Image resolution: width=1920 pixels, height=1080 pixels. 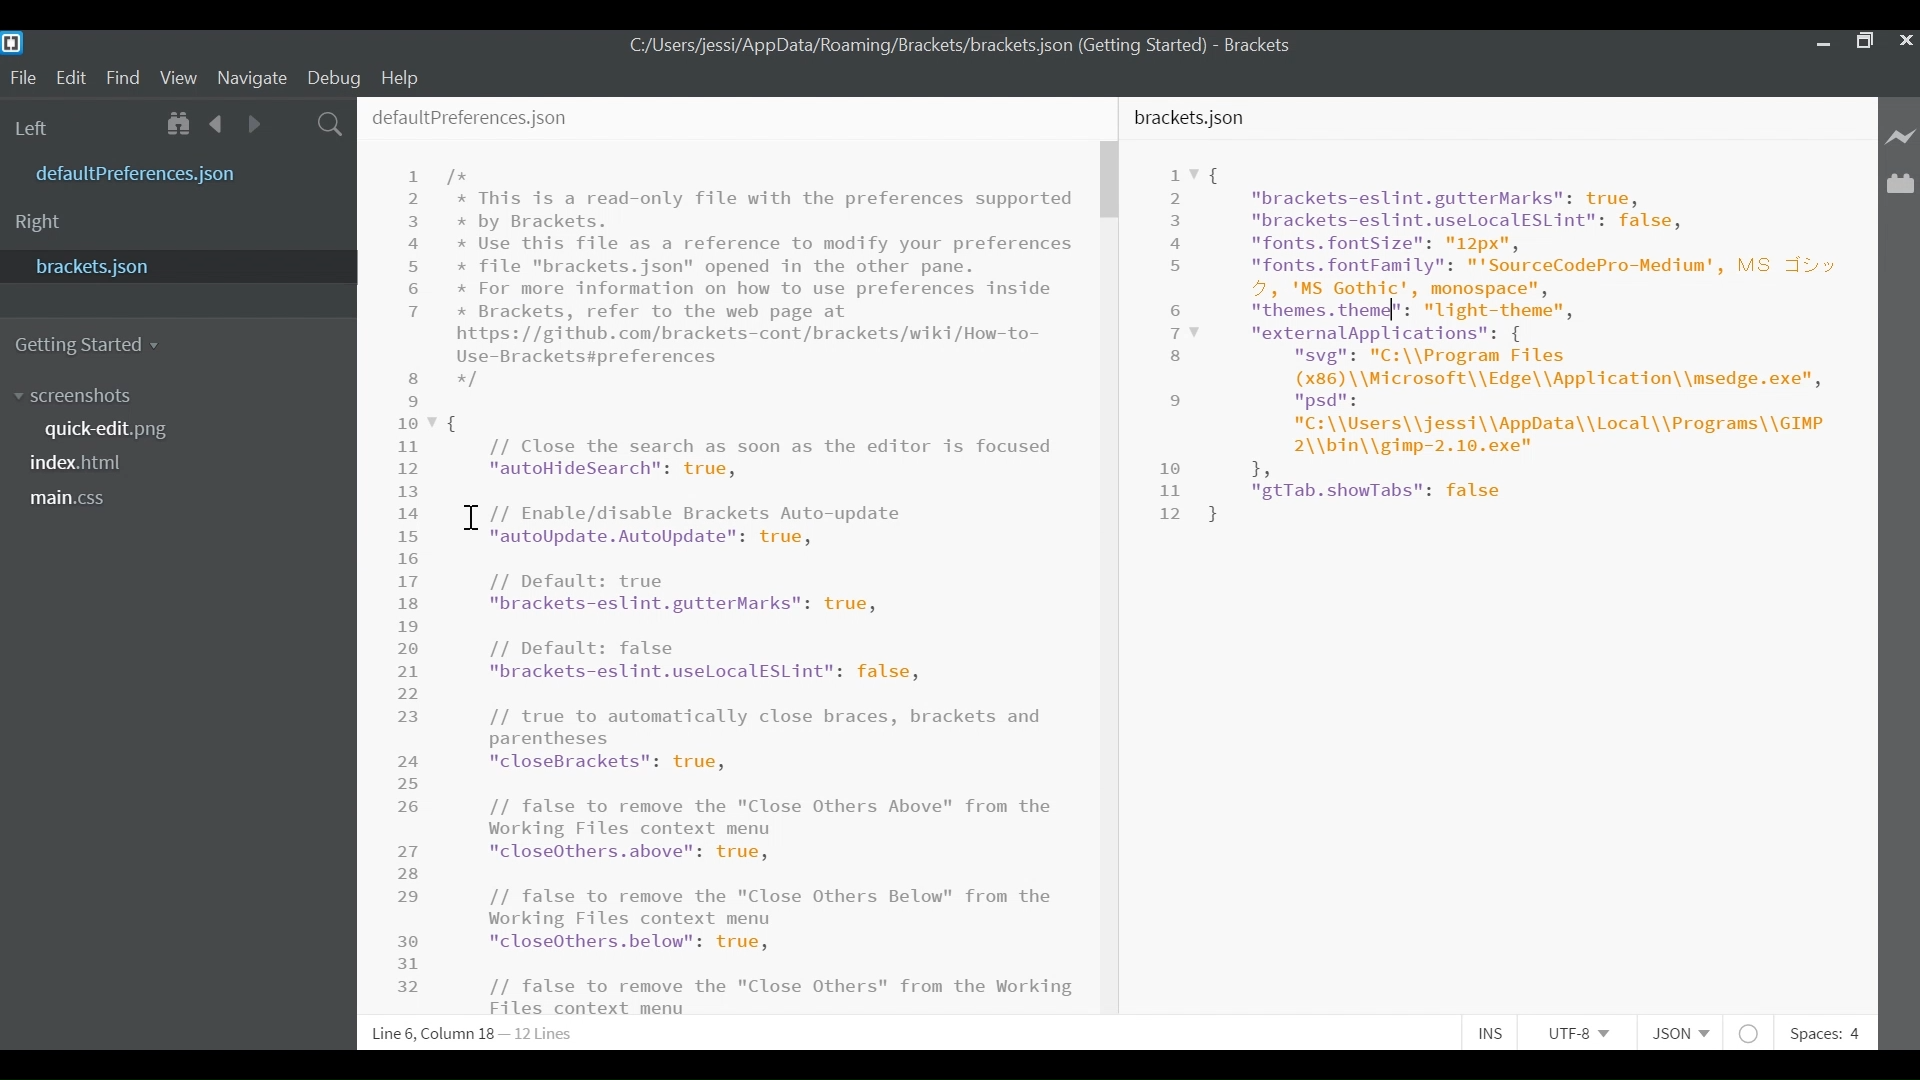 I want to click on Screenshot, so click(x=77, y=397).